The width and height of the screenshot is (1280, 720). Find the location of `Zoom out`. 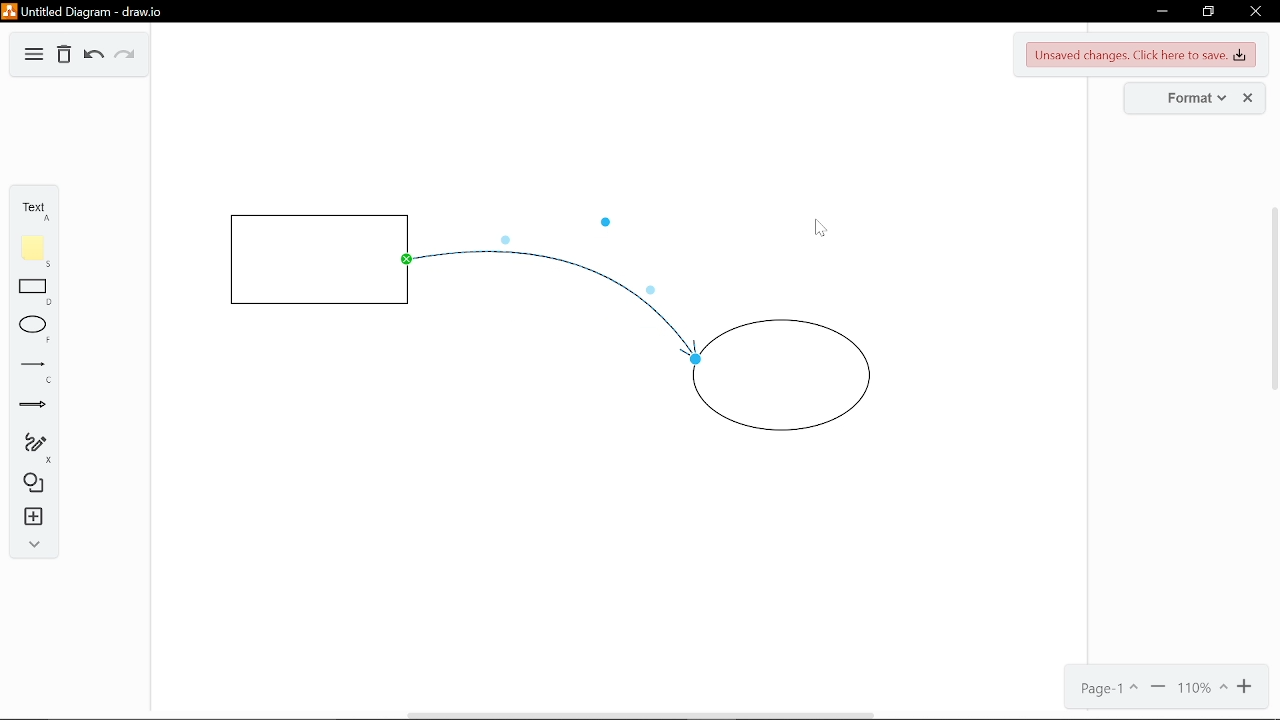

Zoom out is located at coordinates (1158, 689).